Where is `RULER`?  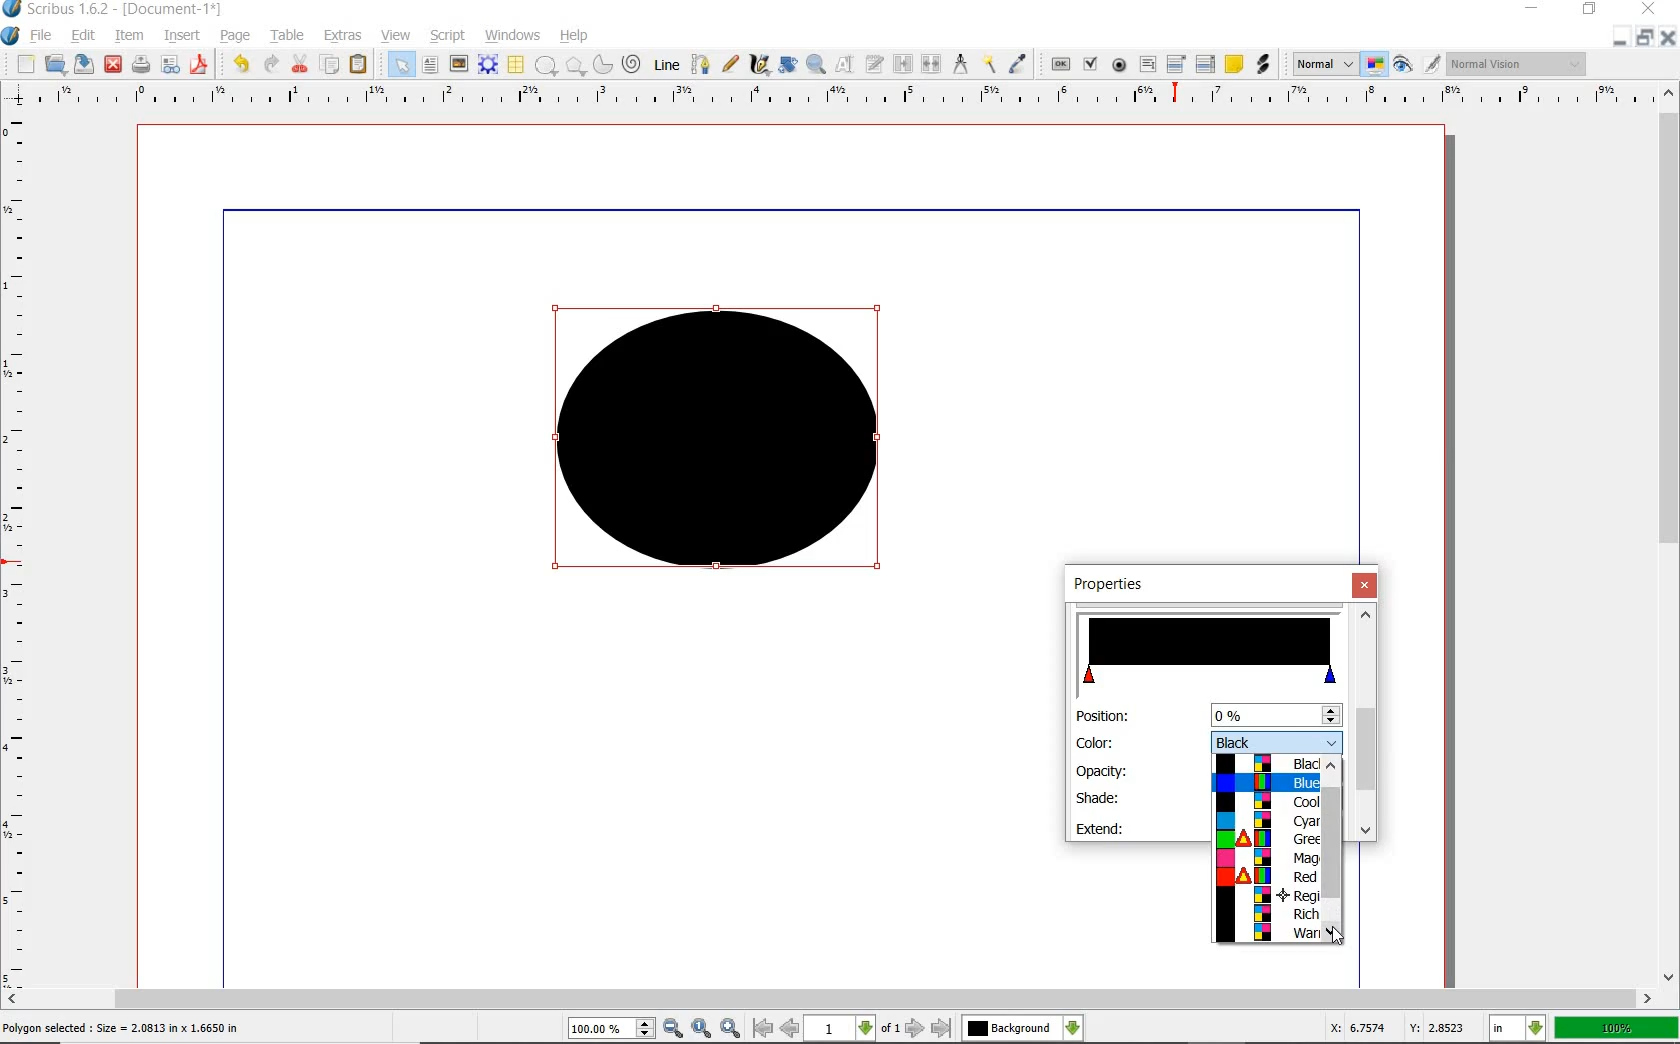 RULER is located at coordinates (835, 98).